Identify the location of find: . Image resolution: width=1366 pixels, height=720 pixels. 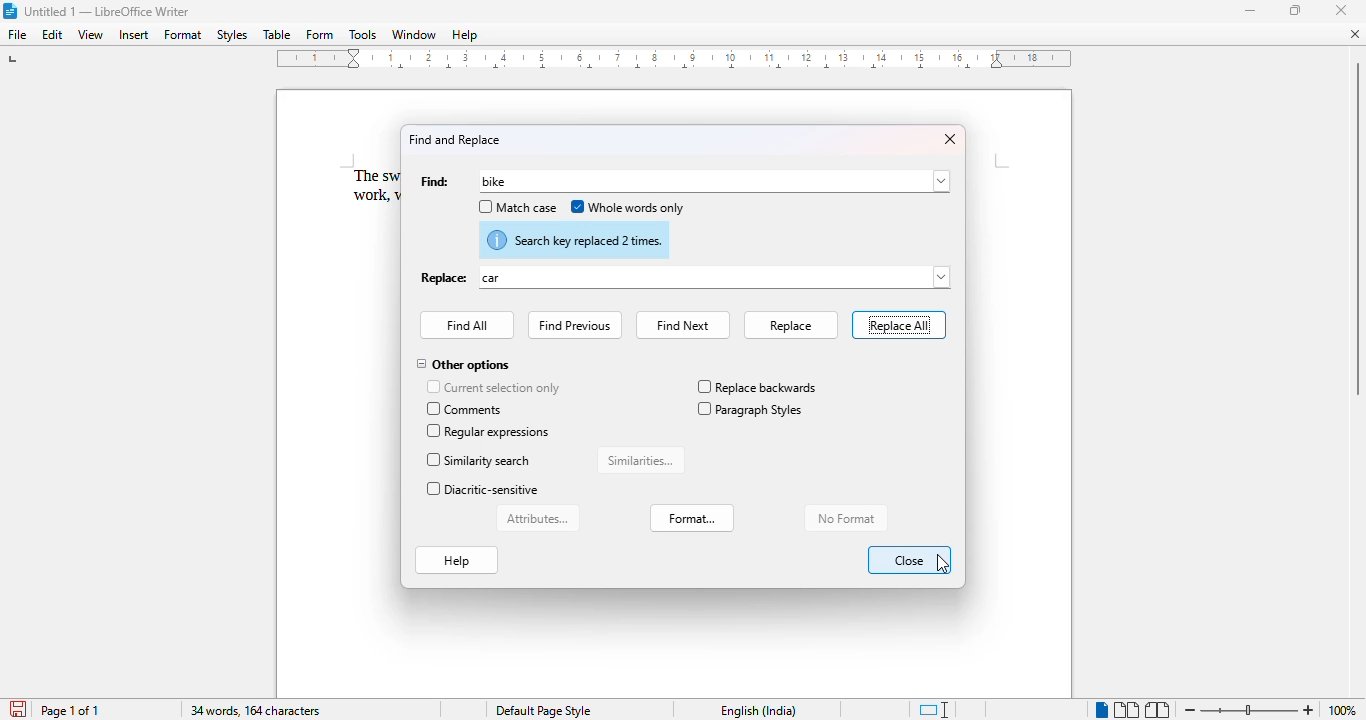
(435, 182).